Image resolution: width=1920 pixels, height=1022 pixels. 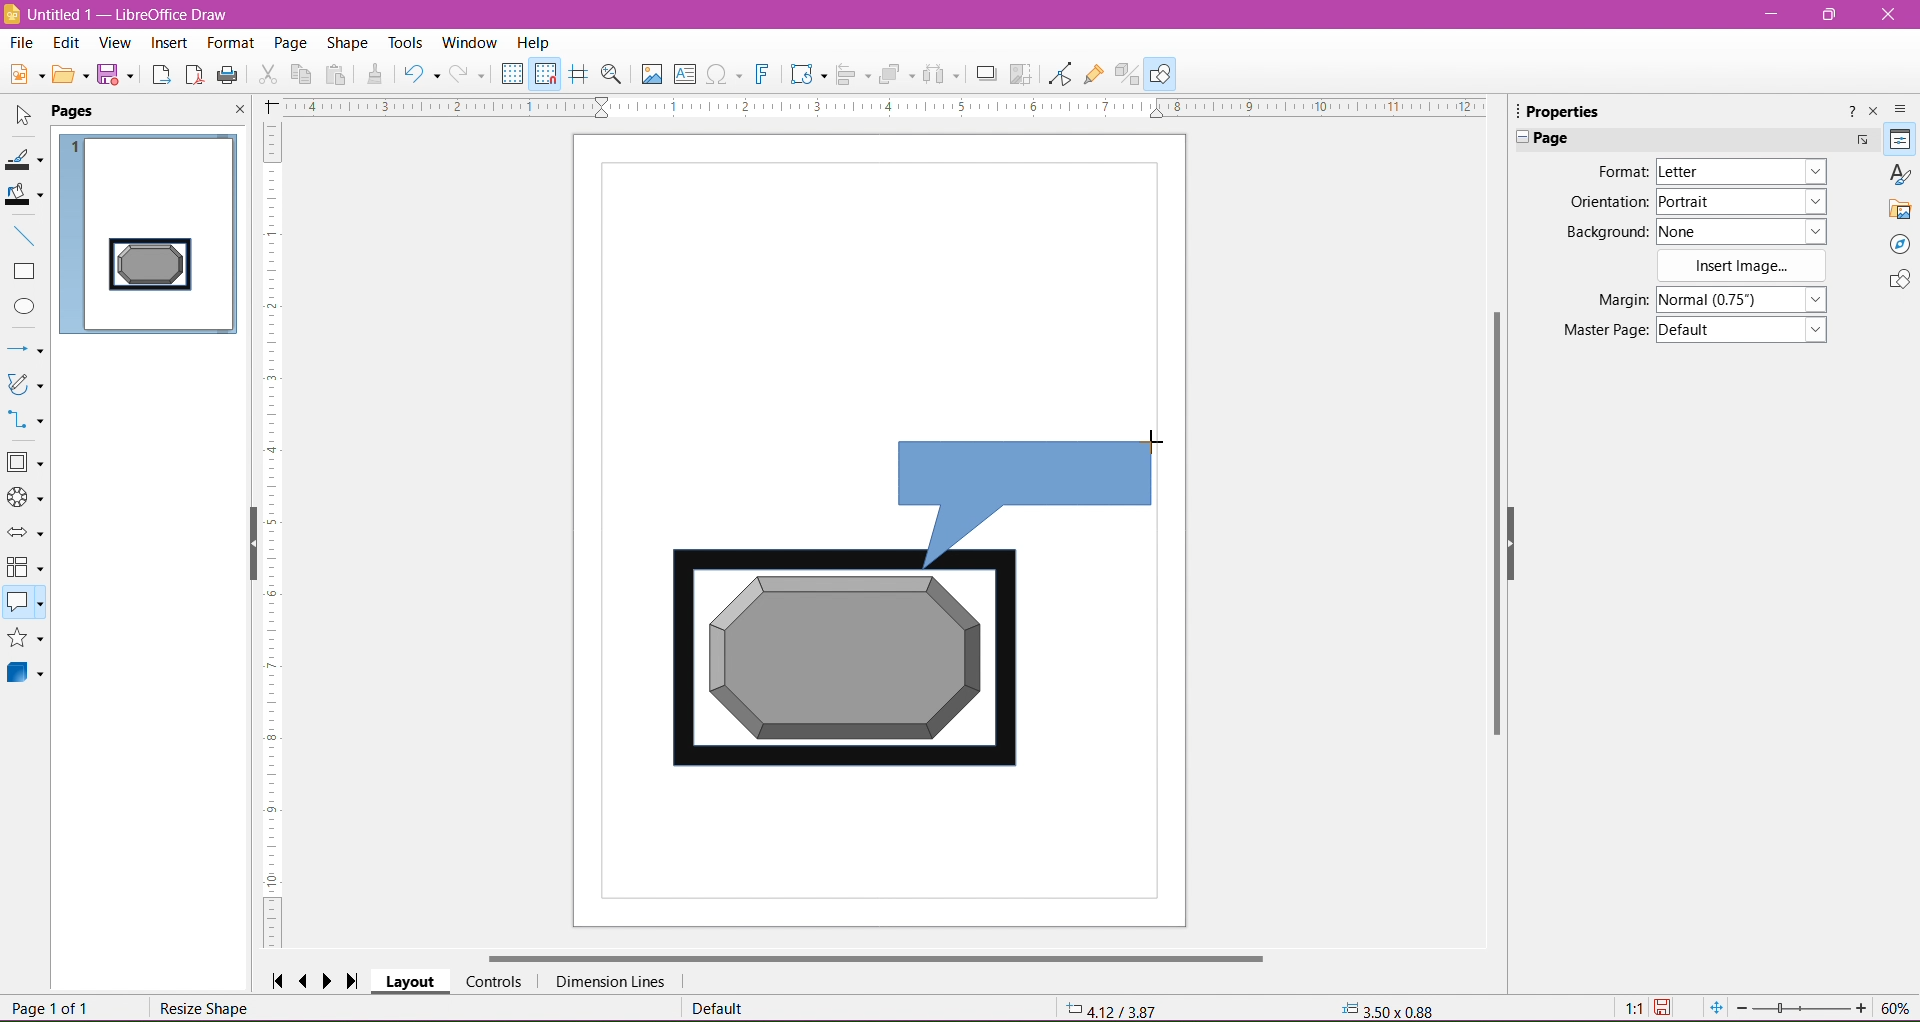 I want to click on Styles, so click(x=1900, y=174).